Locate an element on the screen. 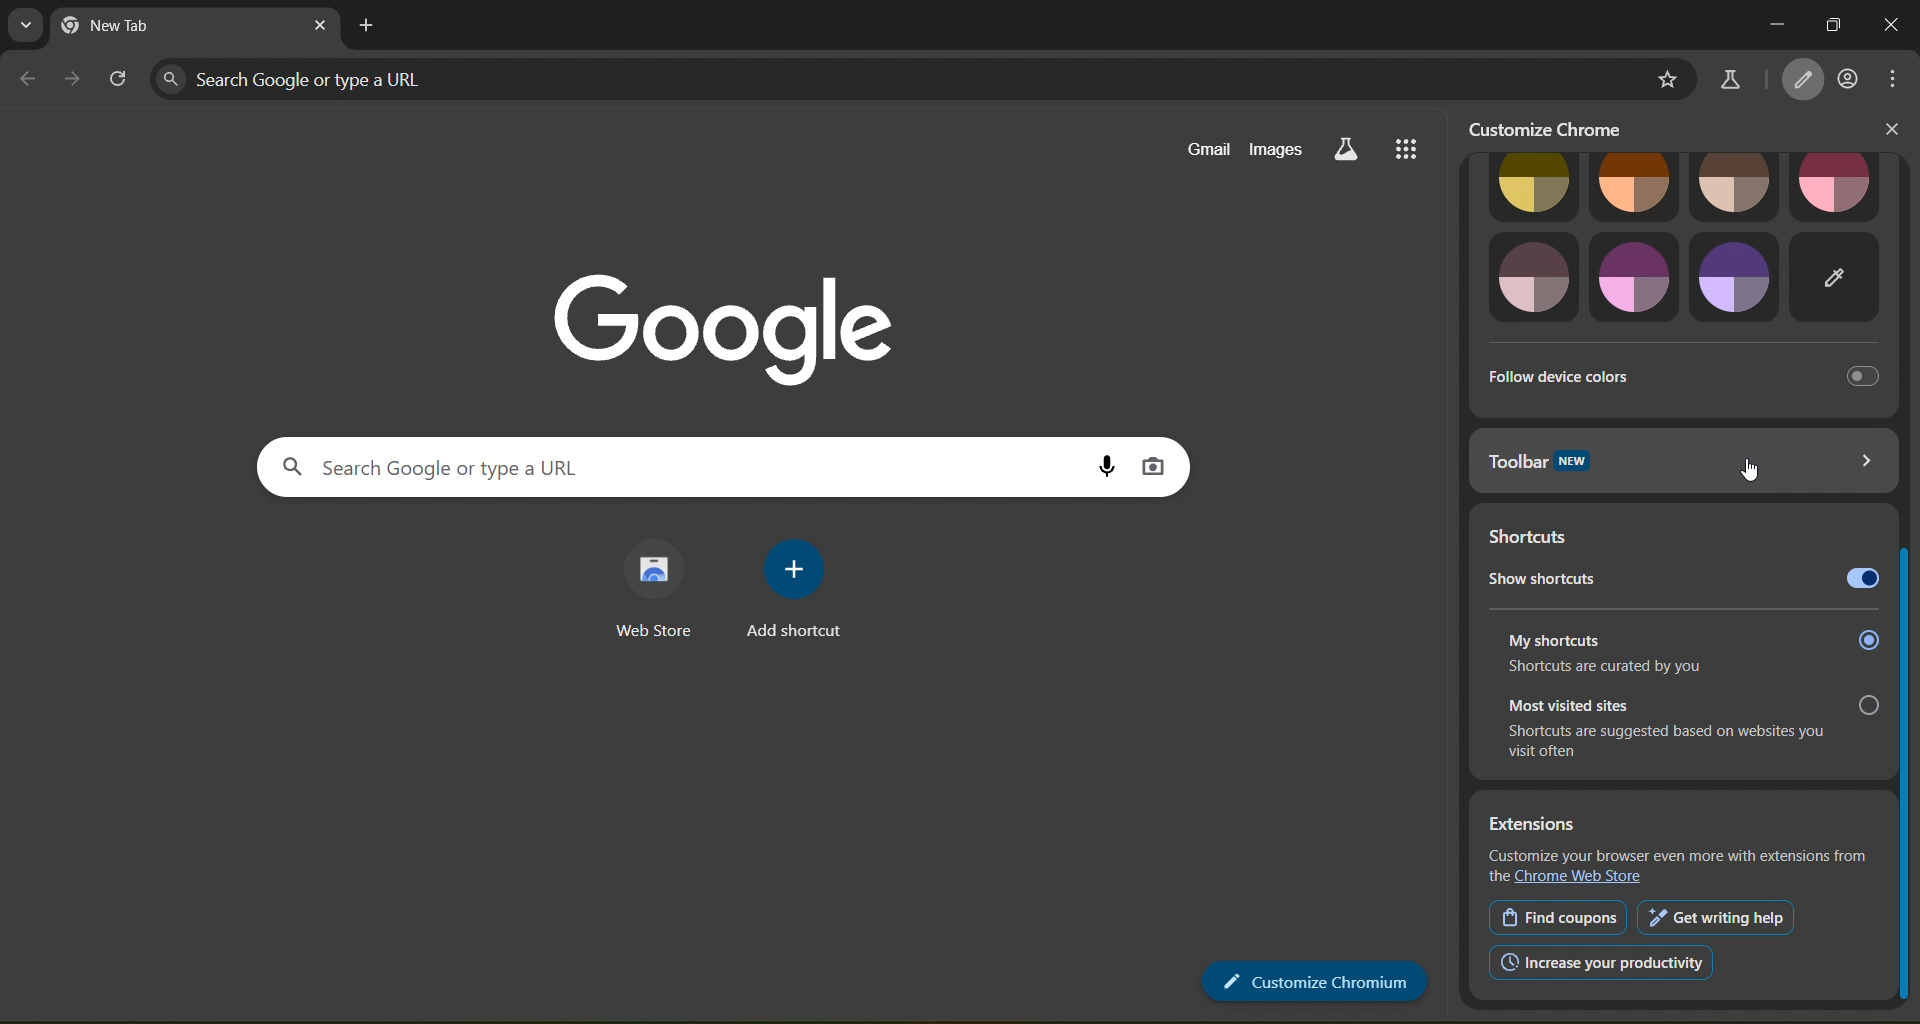 The height and width of the screenshot is (1024, 1920). find coupons is located at coordinates (1556, 920).